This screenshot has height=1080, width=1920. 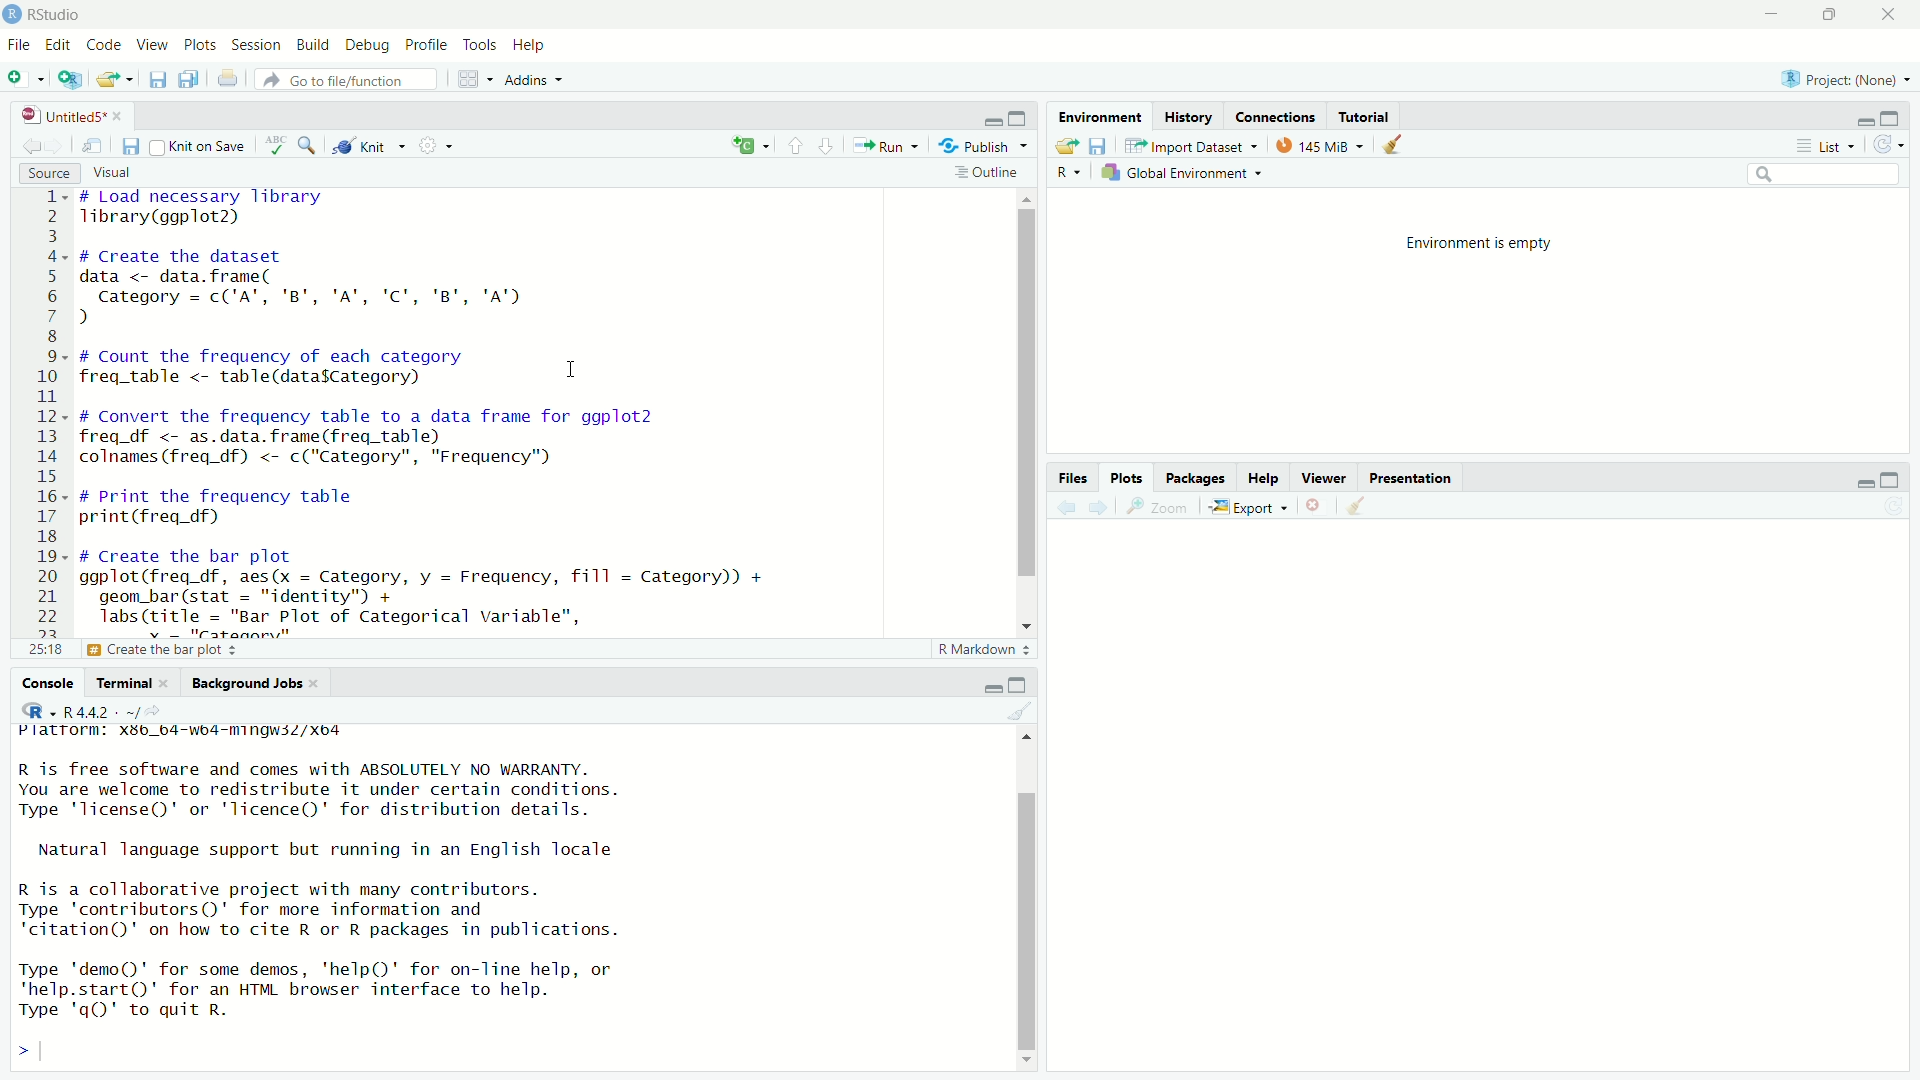 What do you see at coordinates (1029, 923) in the screenshot?
I see `vertical scrollbar` at bounding box center [1029, 923].